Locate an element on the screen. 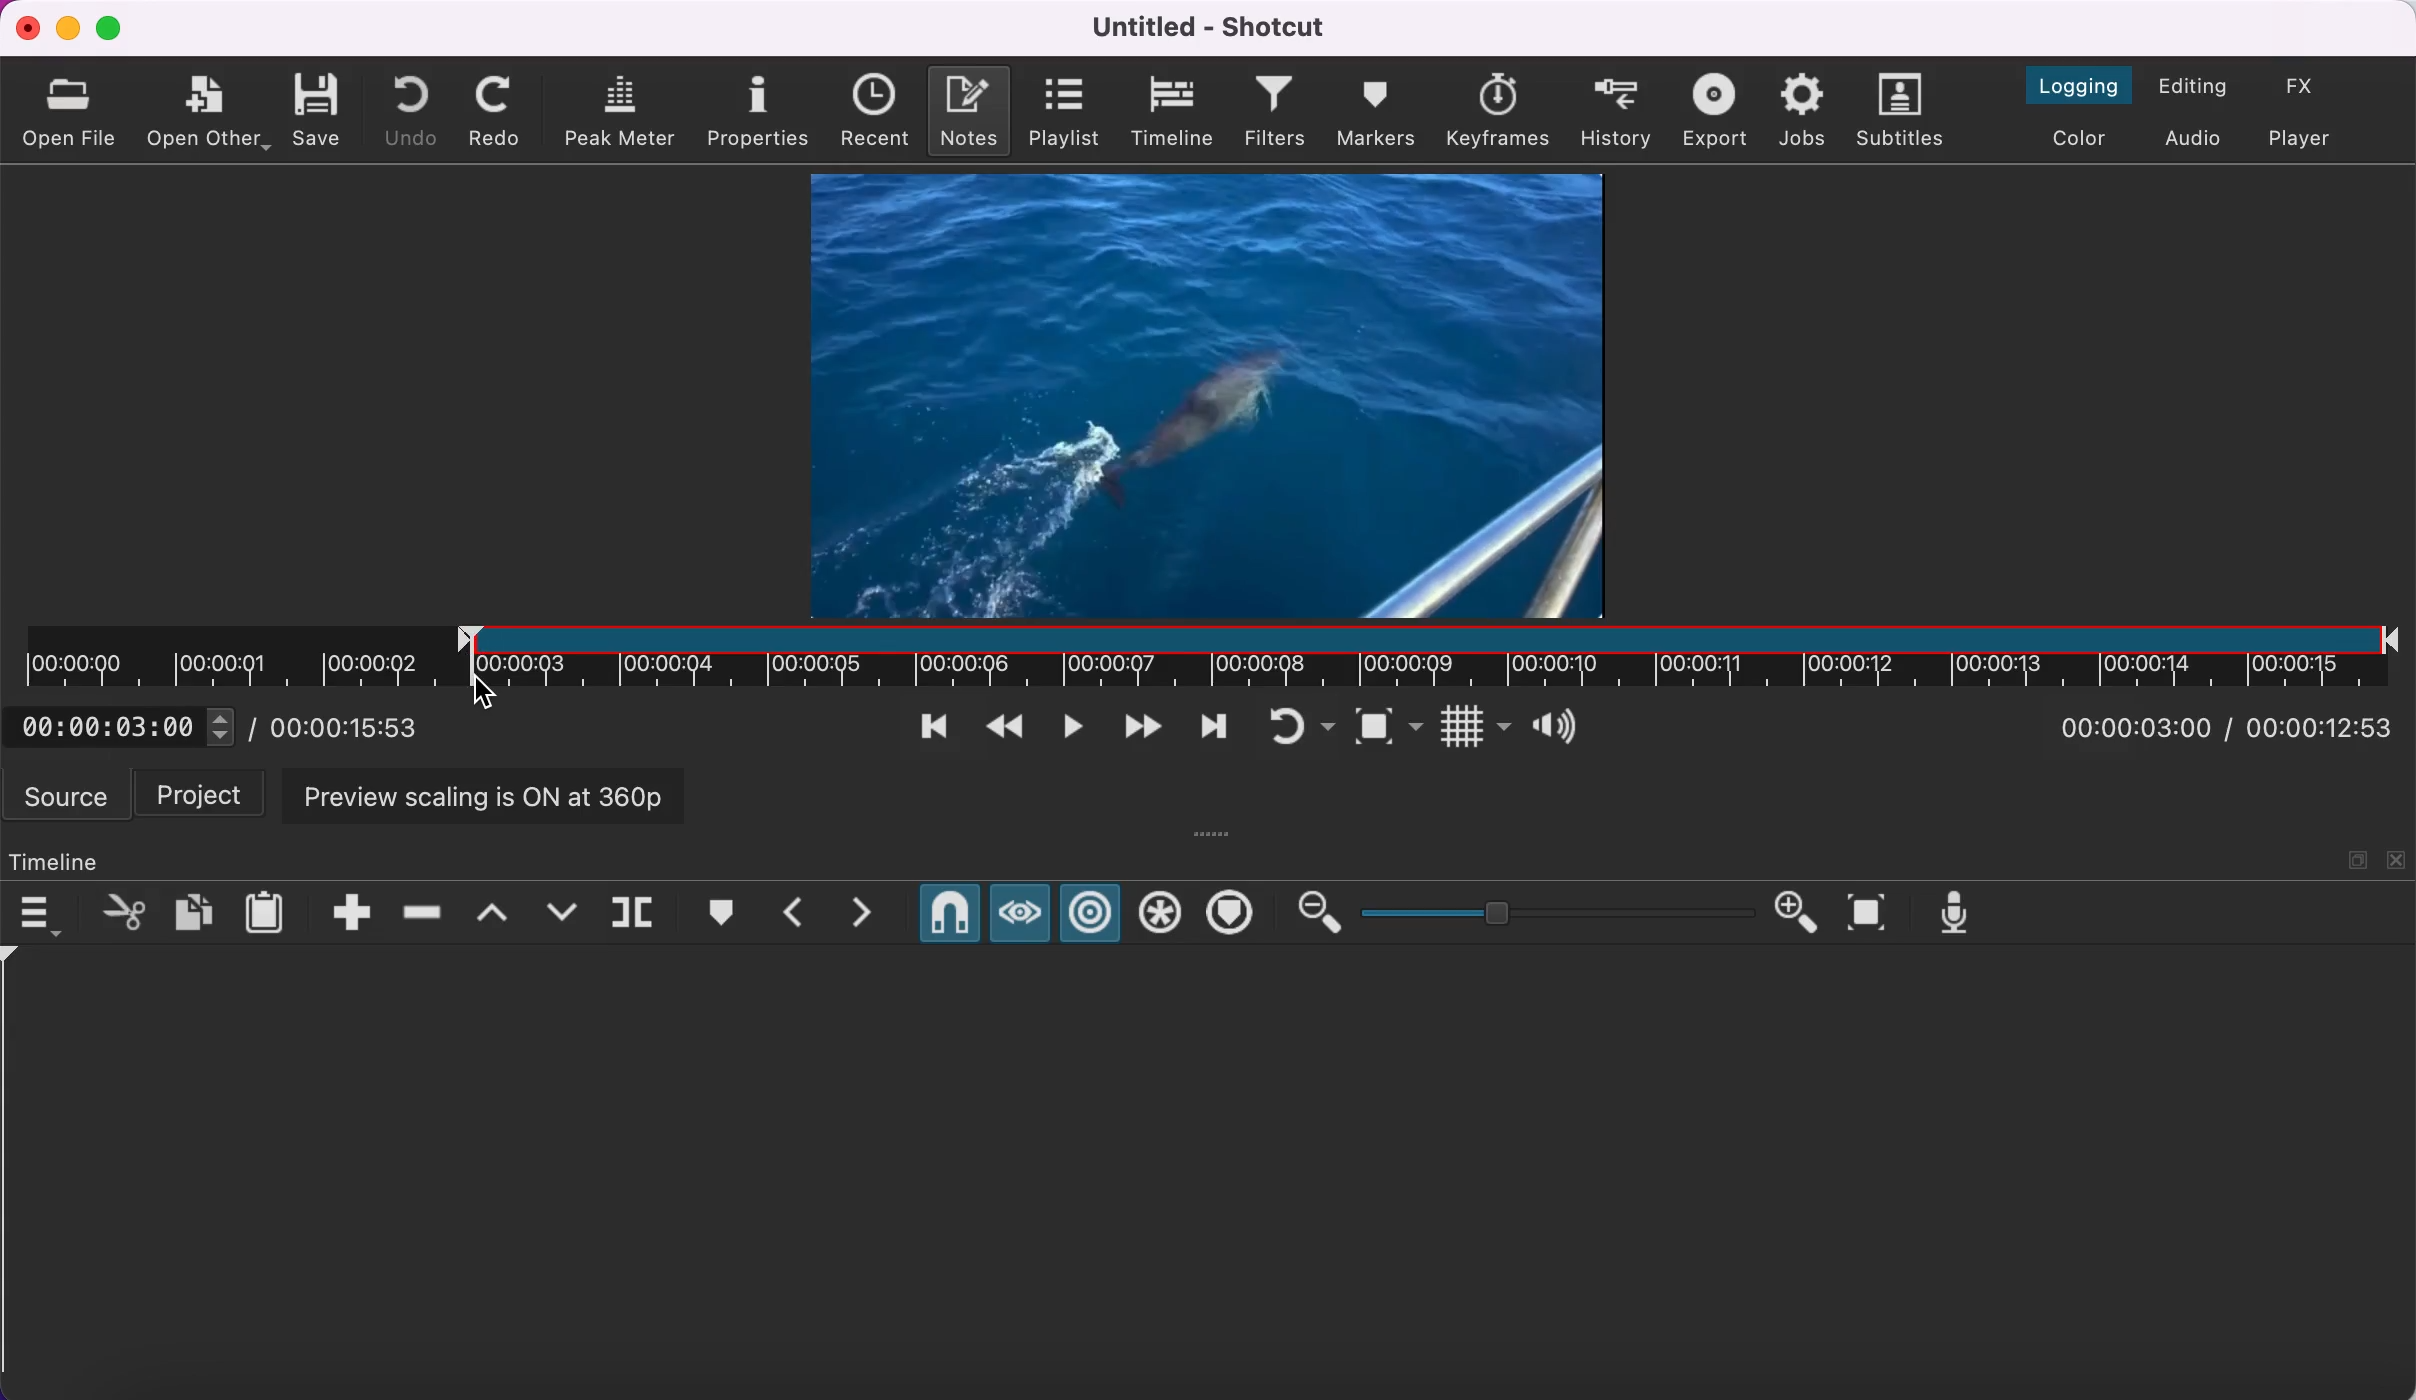  skip to previous point is located at coordinates (933, 723).